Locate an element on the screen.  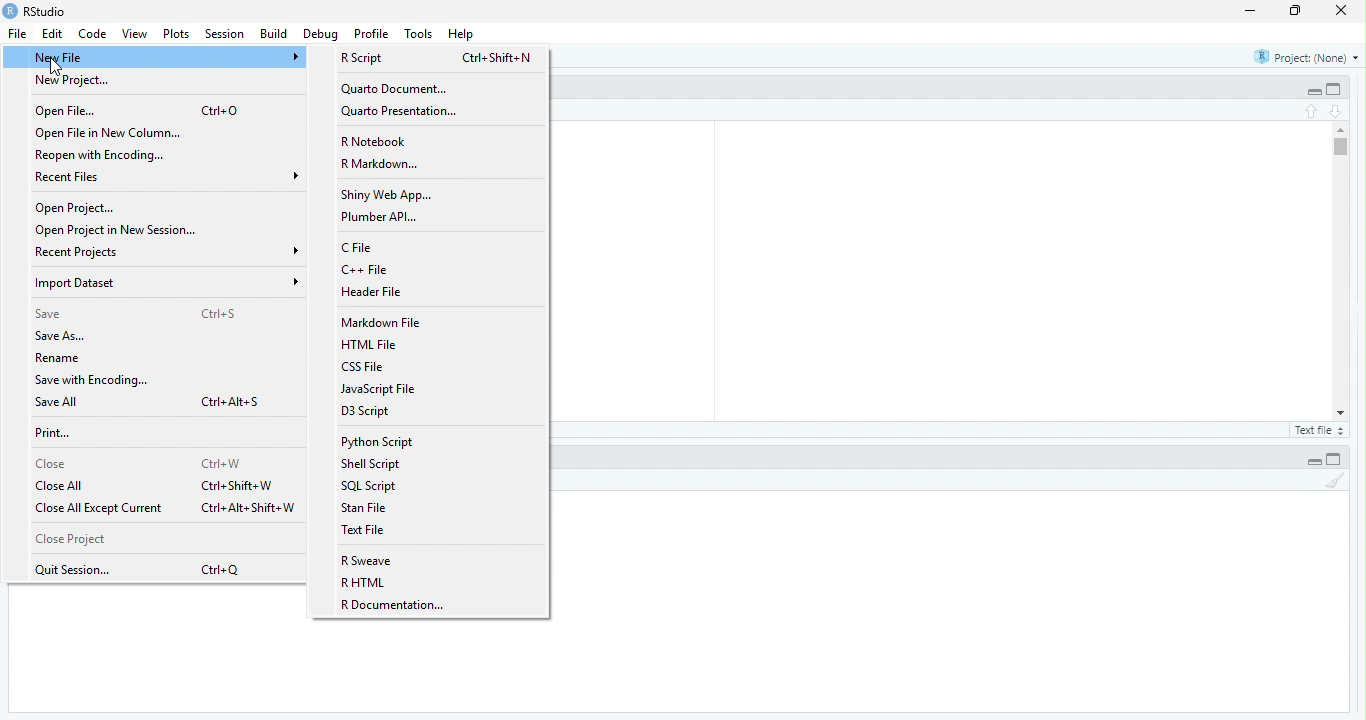
Edit is located at coordinates (54, 33).